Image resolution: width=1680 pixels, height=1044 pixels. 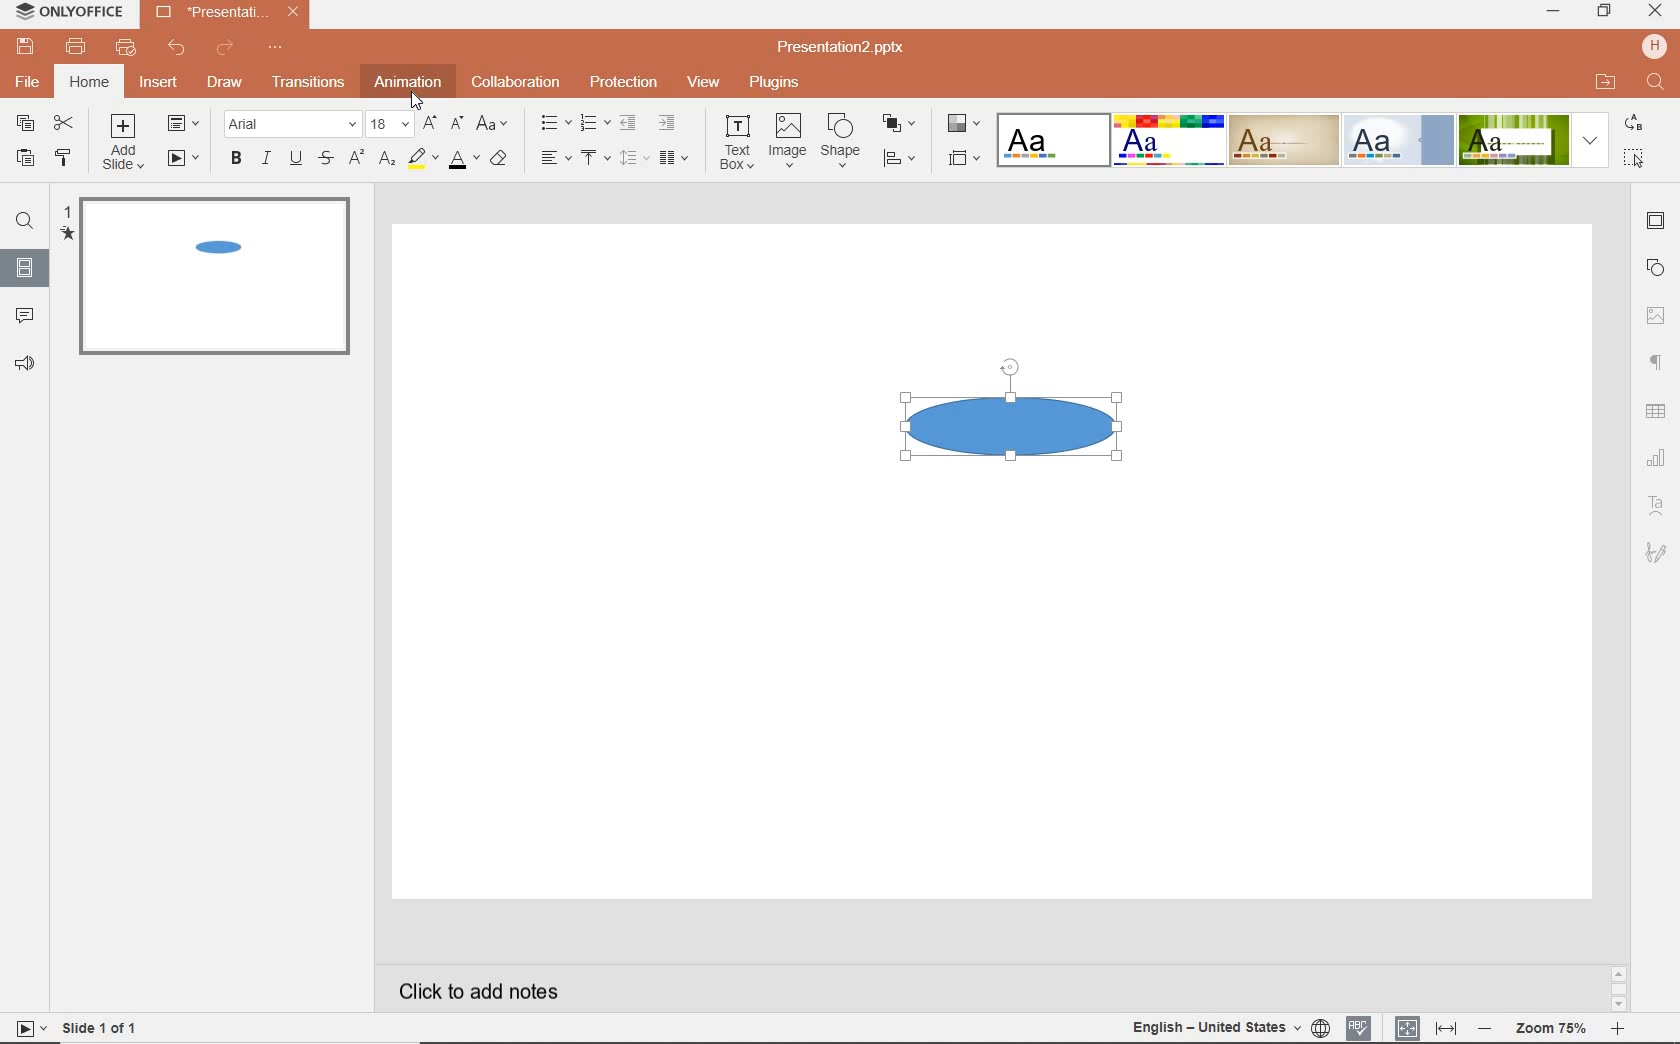 What do you see at coordinates (179, 47) in the screenshot?
I see `undo` at bounding box center [179, 47].